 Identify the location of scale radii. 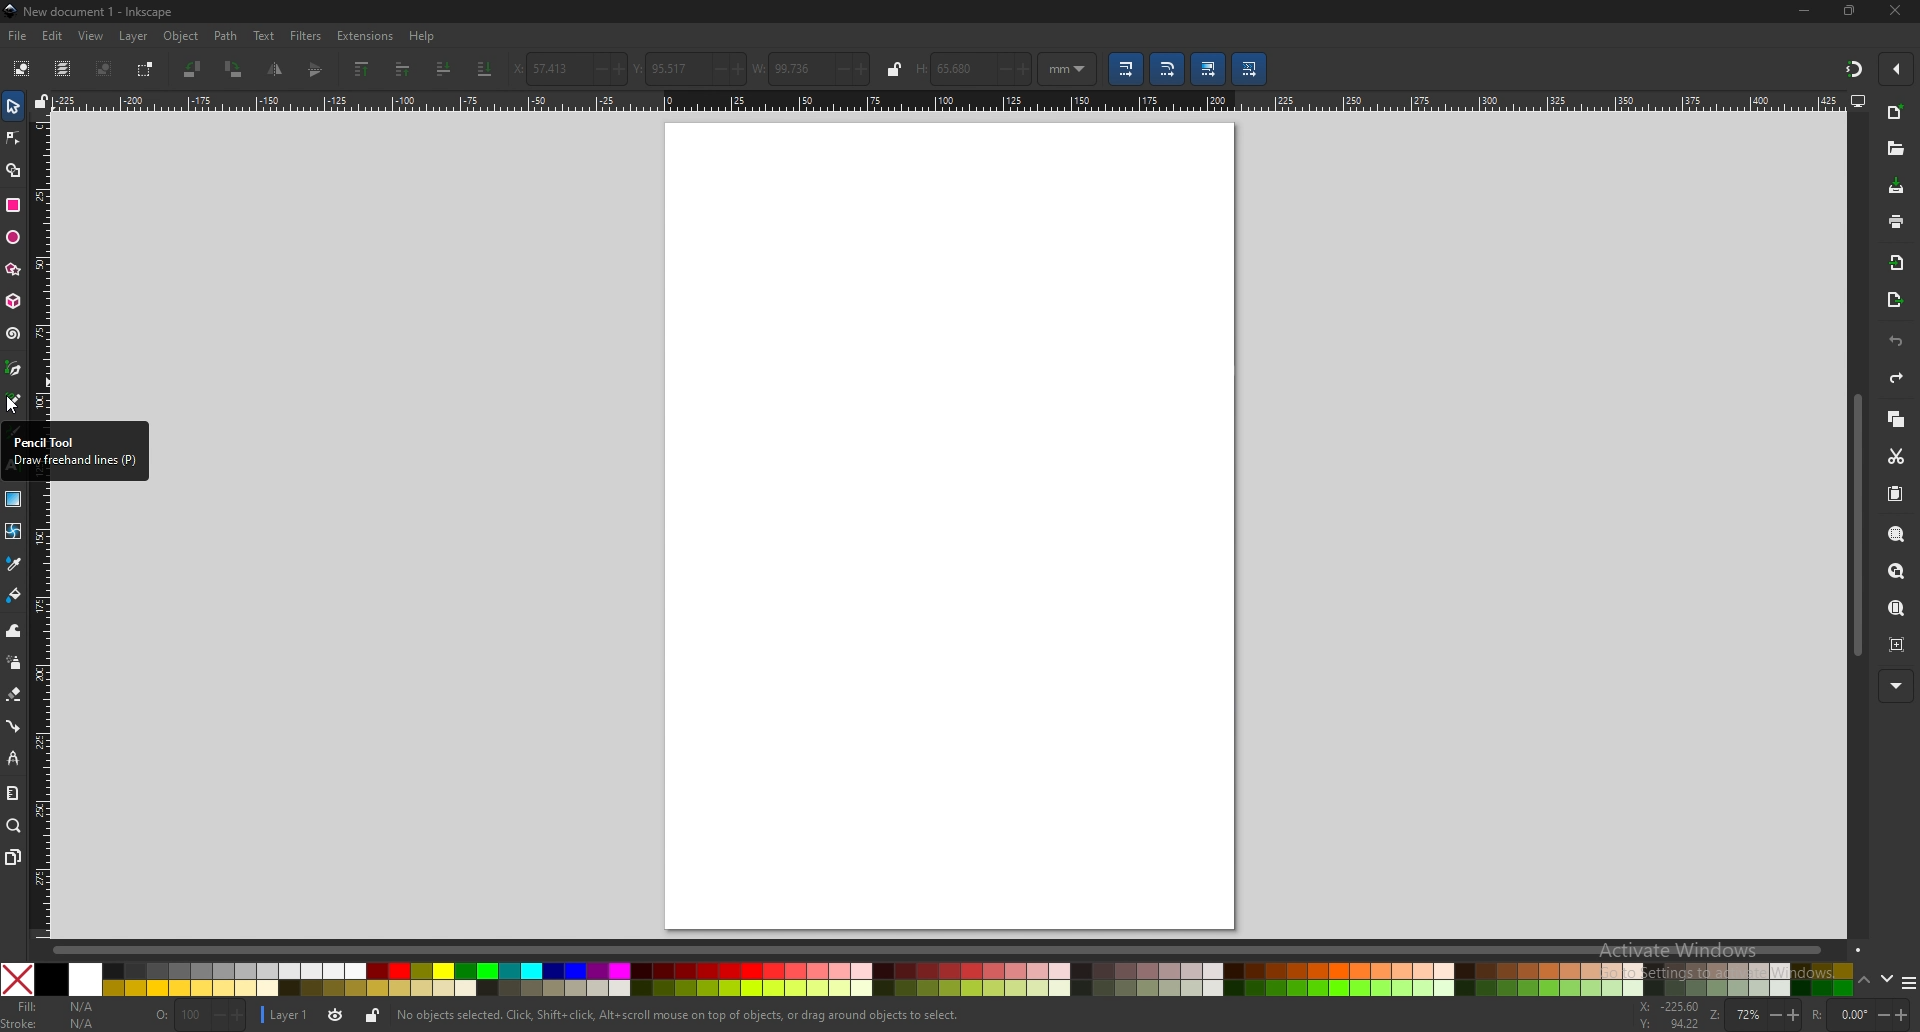
(1166, 69).